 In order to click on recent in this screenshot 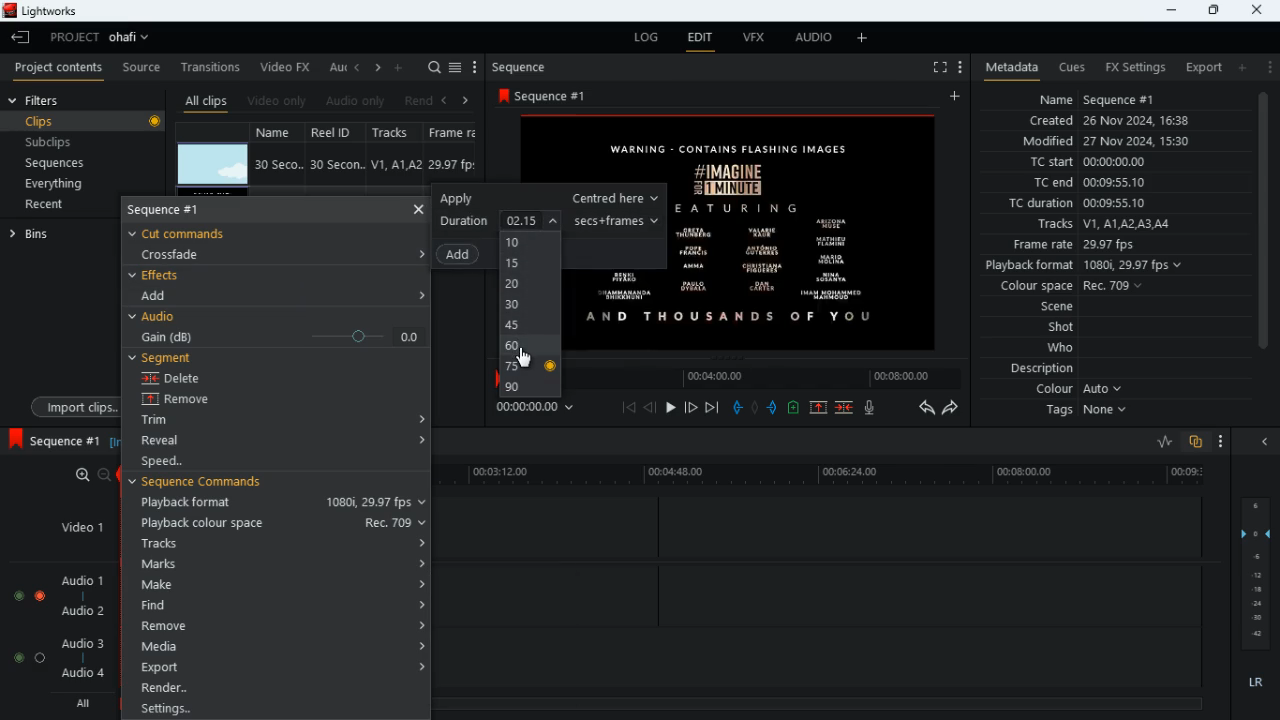, I will do `click(61, 206)`.